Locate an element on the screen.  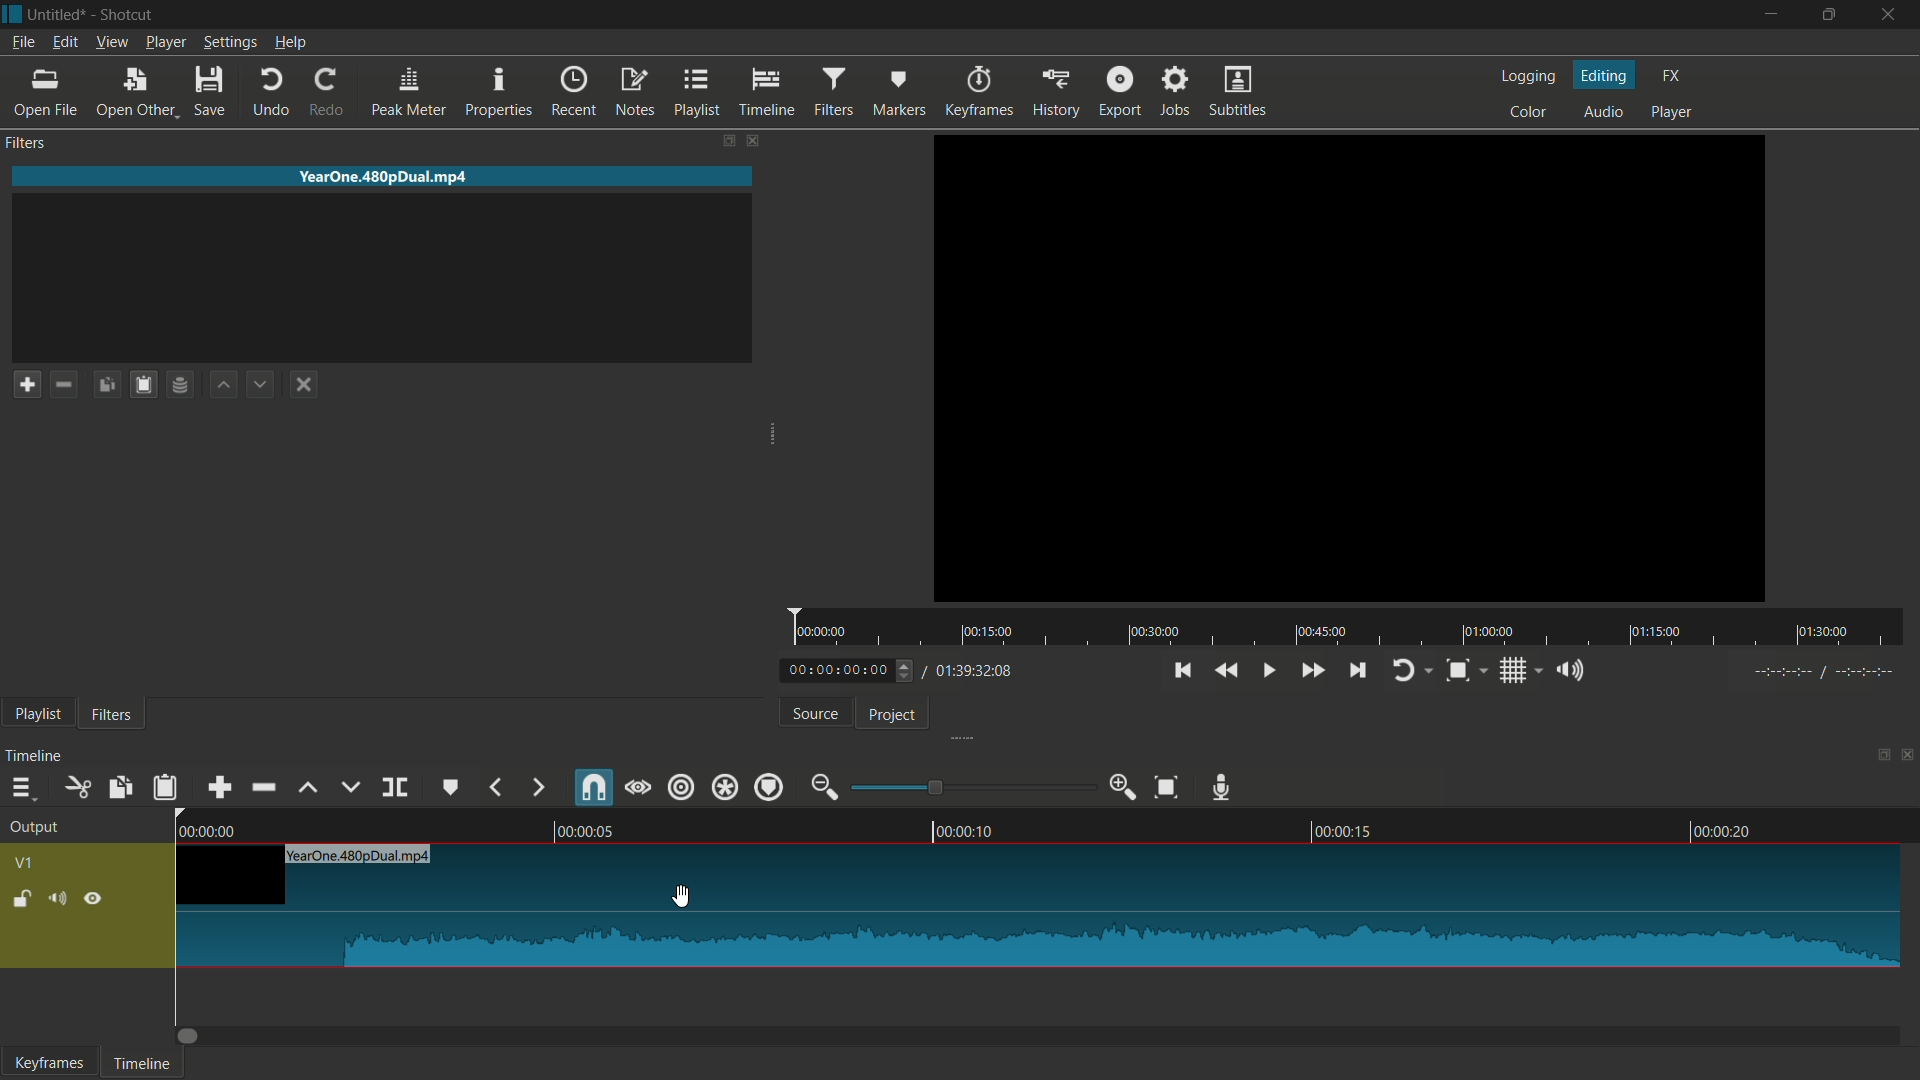
current time is located at coordinates (836, 672).